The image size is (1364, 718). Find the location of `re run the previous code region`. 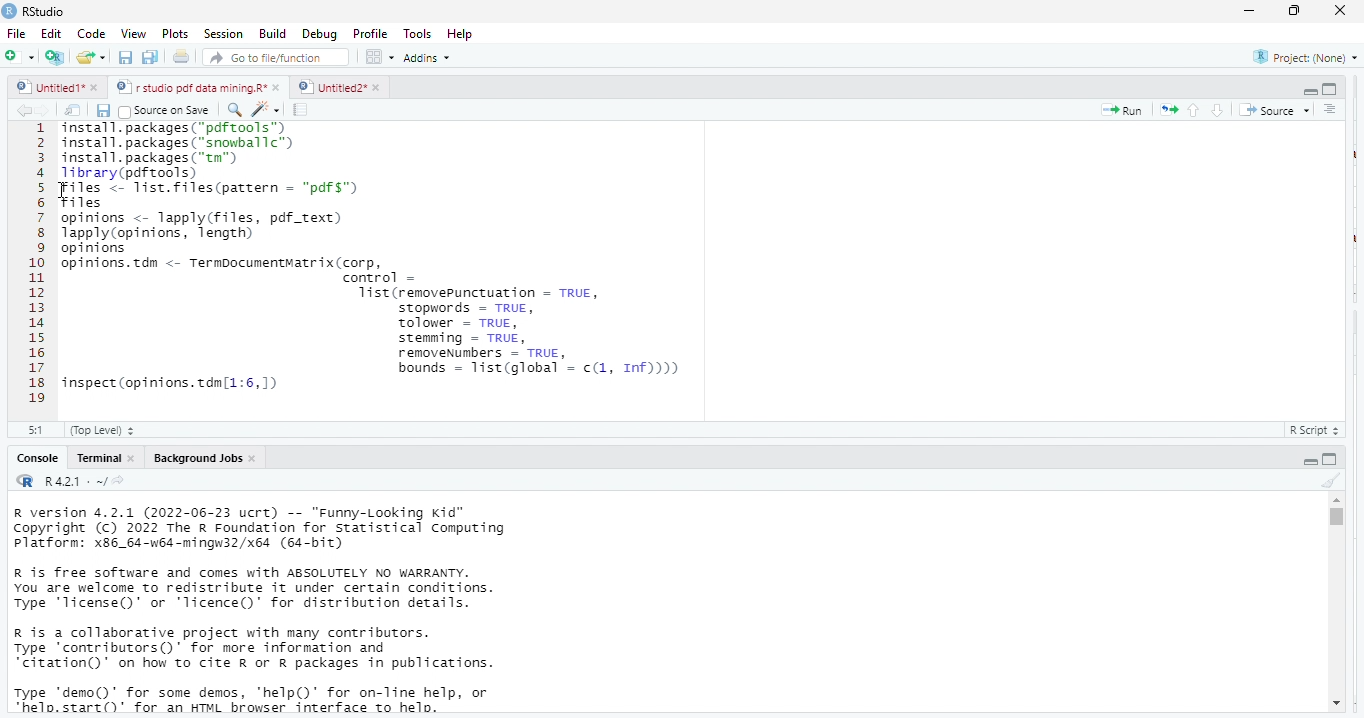

re run the previous code region is located at coordinates (1165, 109).